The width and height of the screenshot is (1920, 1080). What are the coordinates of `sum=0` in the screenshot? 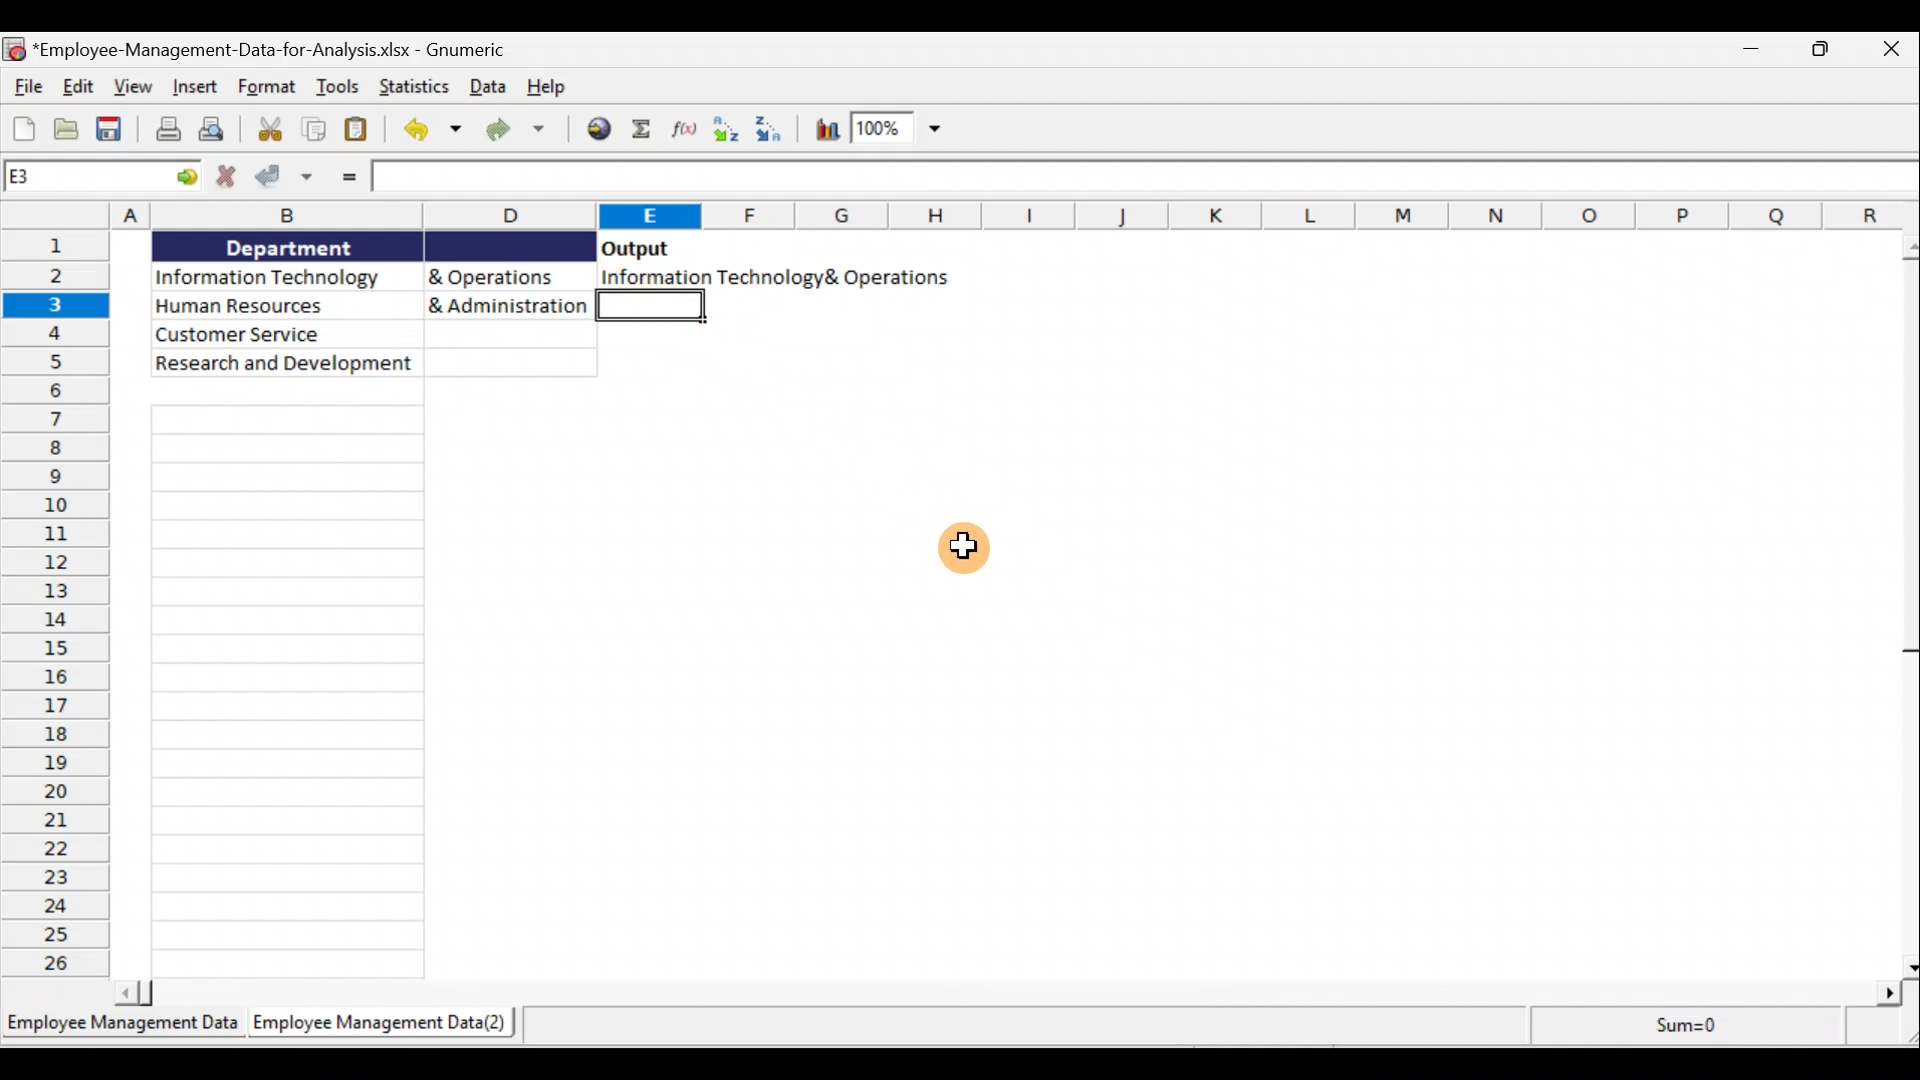 It's located at (1676, 1024).